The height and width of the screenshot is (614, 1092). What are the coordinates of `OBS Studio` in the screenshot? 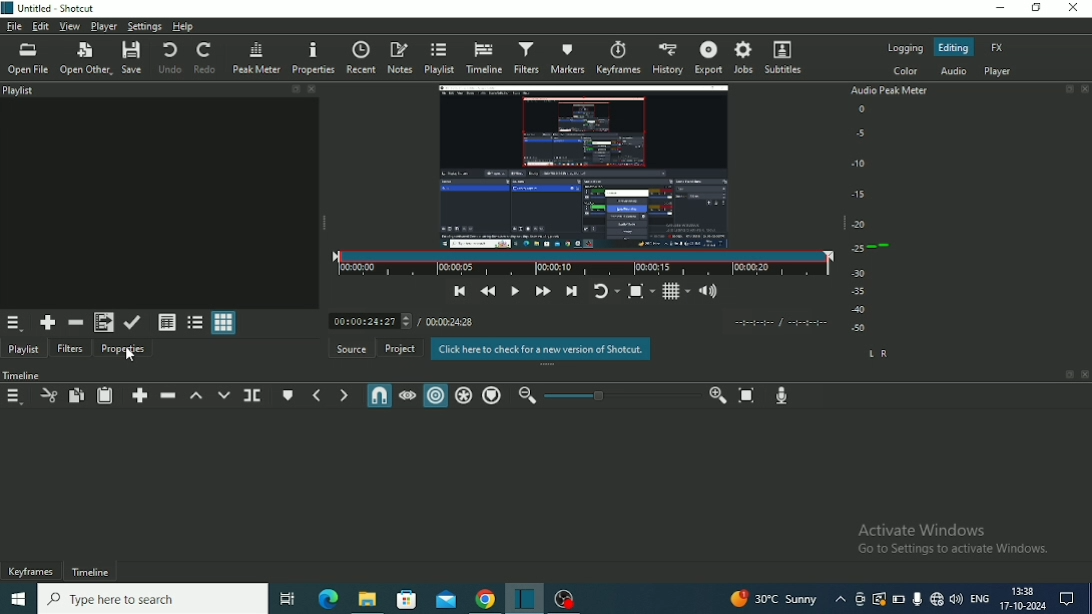 It's located at (563, 599).